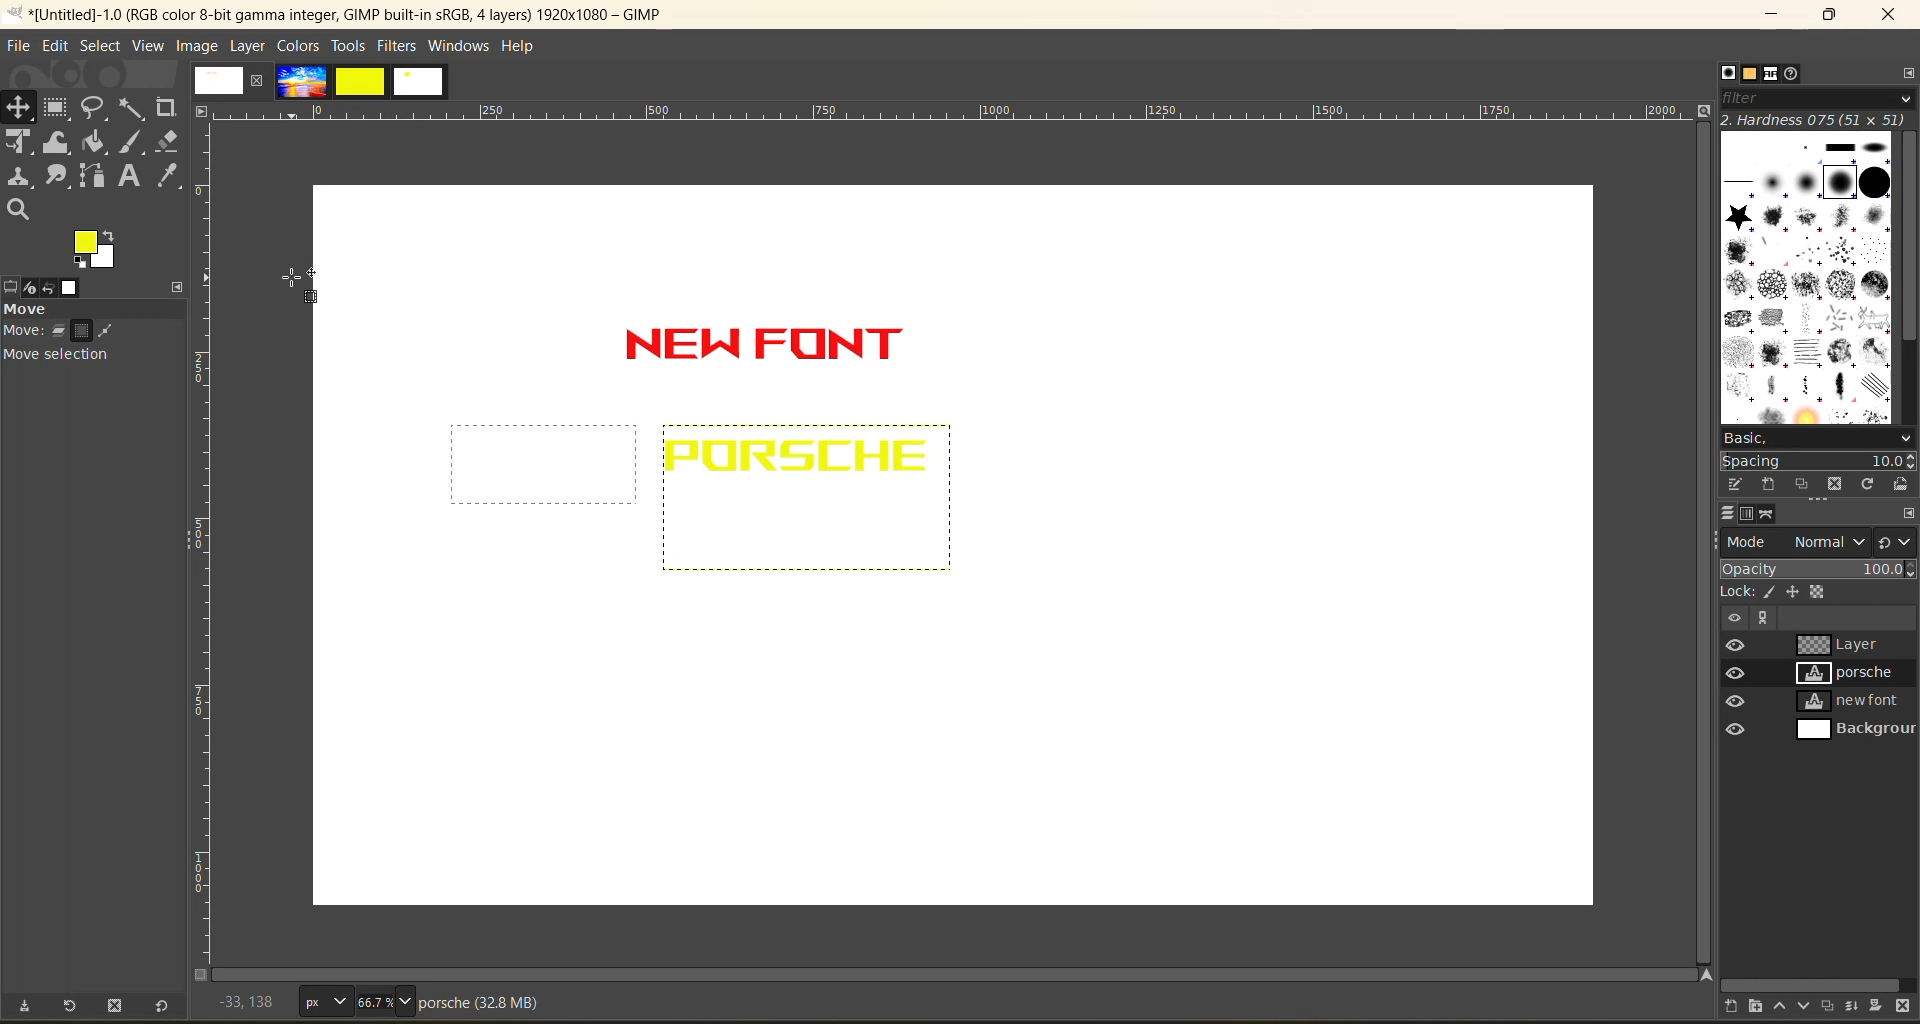  I want to click on horizontal ruler, so click(948, 110).